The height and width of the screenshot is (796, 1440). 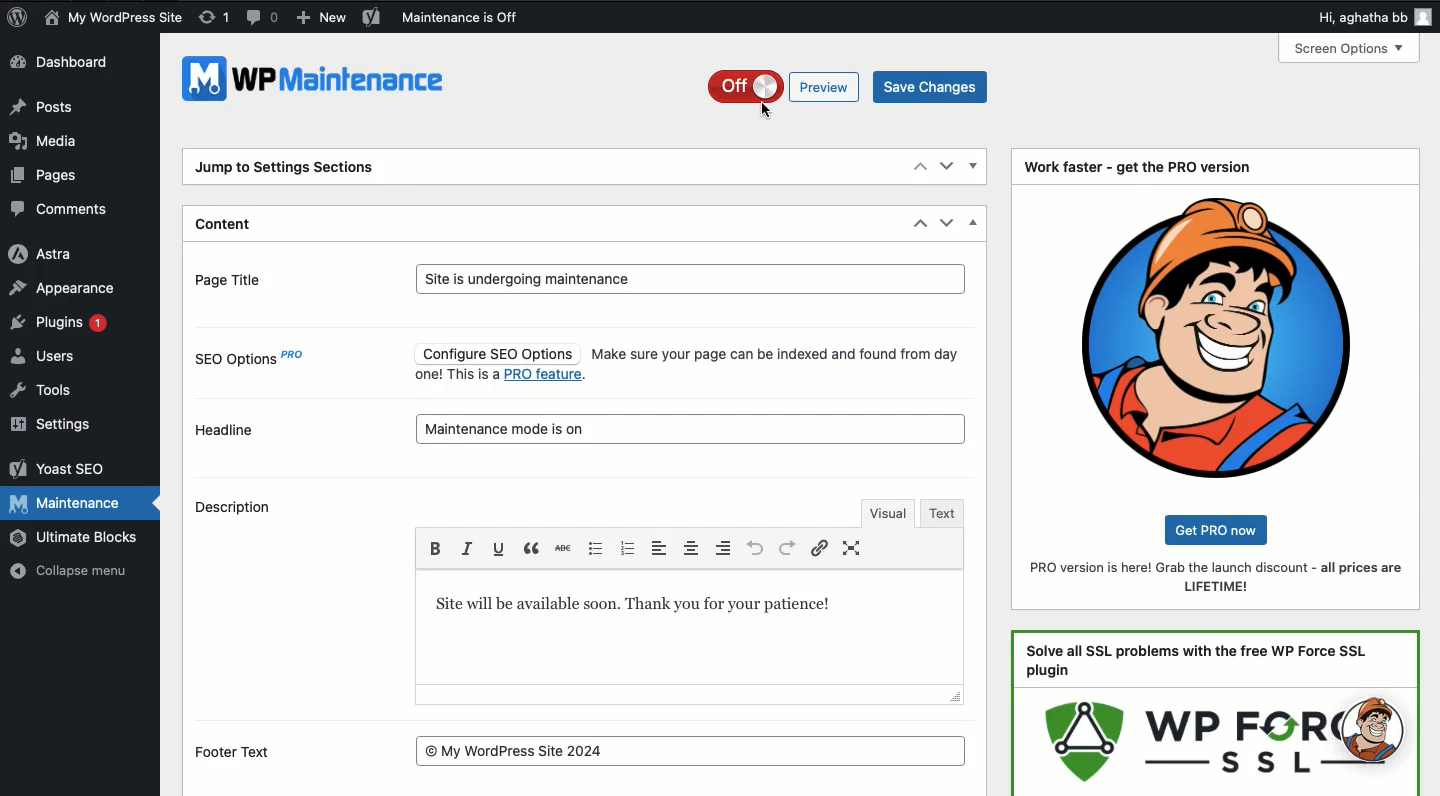 I want to click on Page title, so click(x=247, y=278).